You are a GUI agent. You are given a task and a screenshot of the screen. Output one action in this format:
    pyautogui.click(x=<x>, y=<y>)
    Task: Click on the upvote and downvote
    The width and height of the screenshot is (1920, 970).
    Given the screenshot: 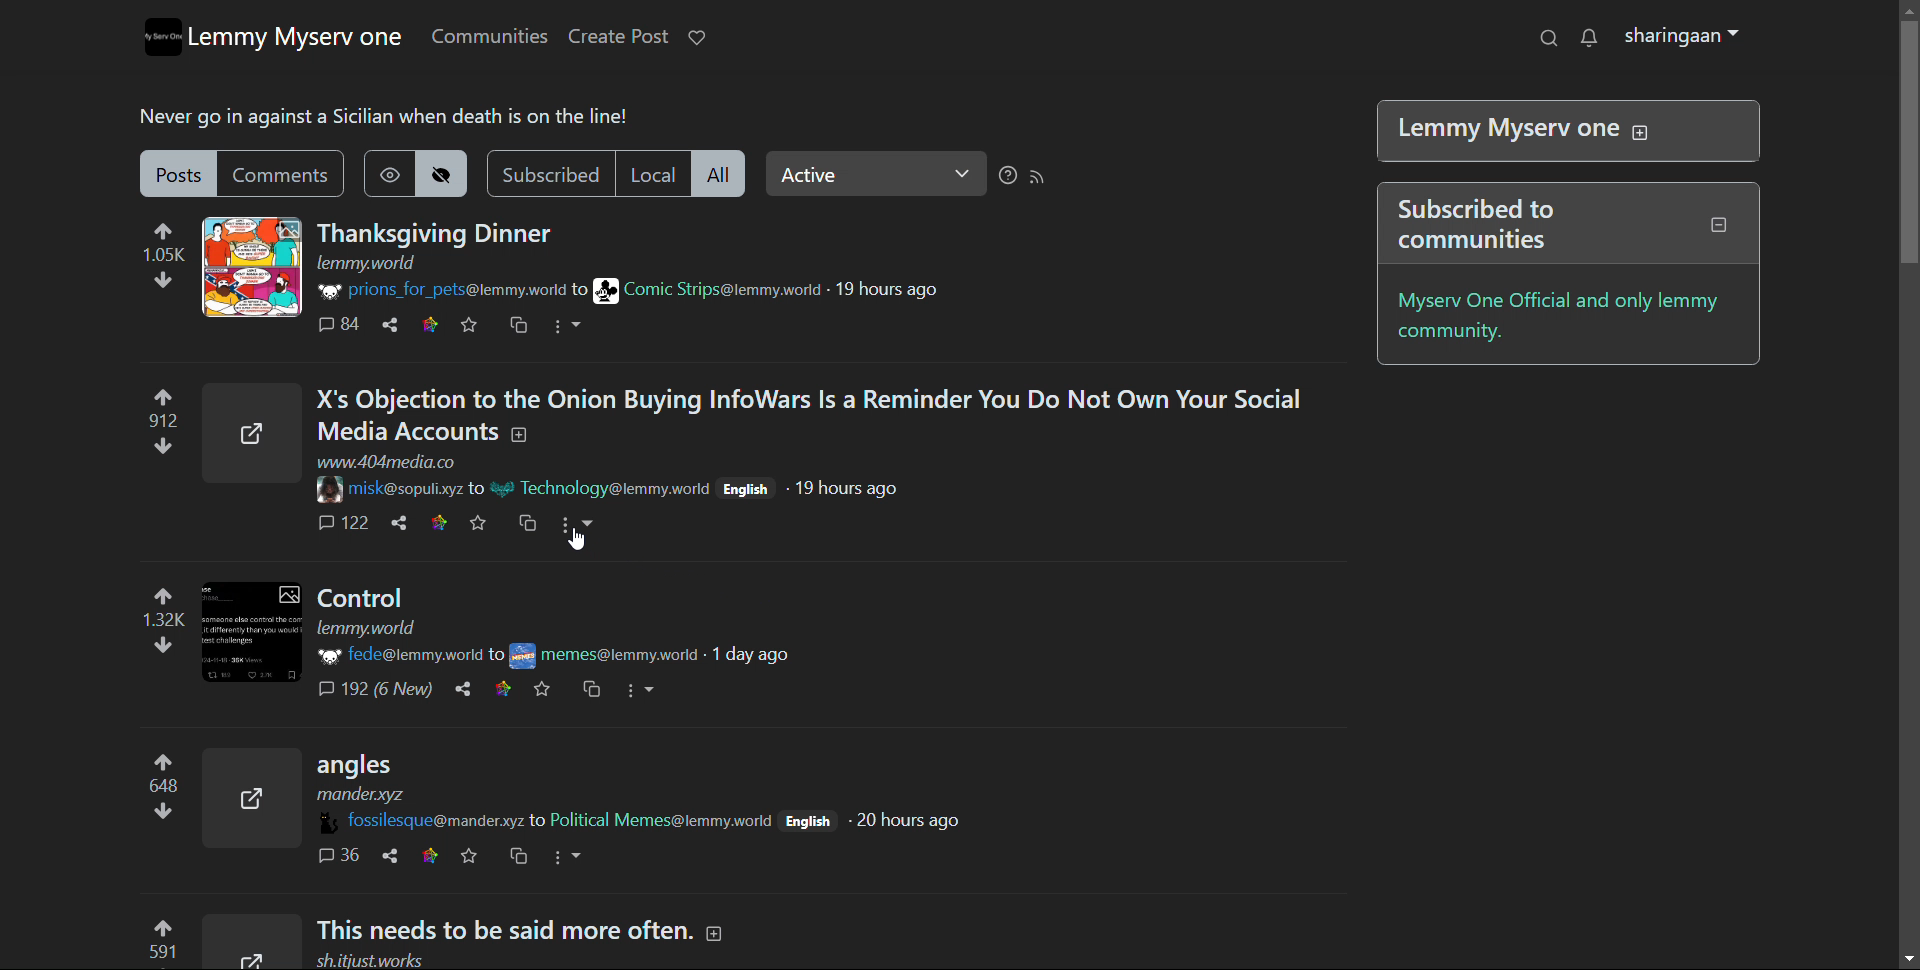 What is the action you would take?
    pyautogui.click(x=152, y=793)
    